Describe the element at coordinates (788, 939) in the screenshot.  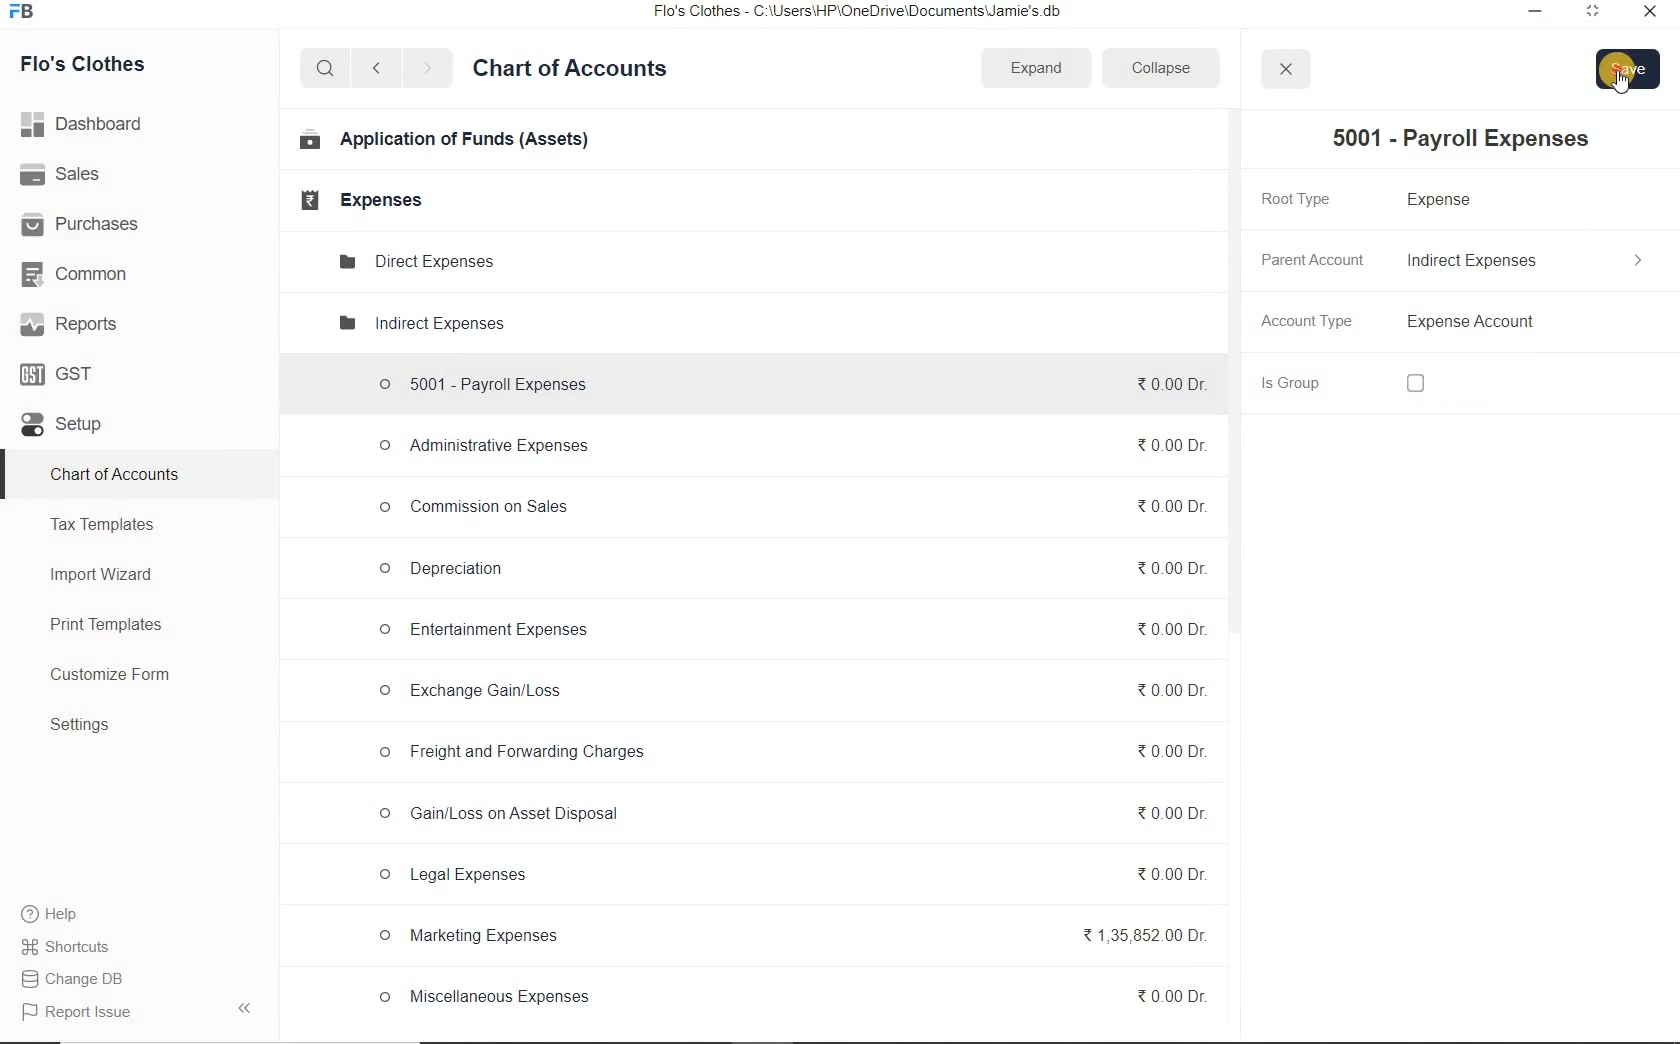
I see `© Marketing Expenses %1,35,852.00 Dr.` at that location.